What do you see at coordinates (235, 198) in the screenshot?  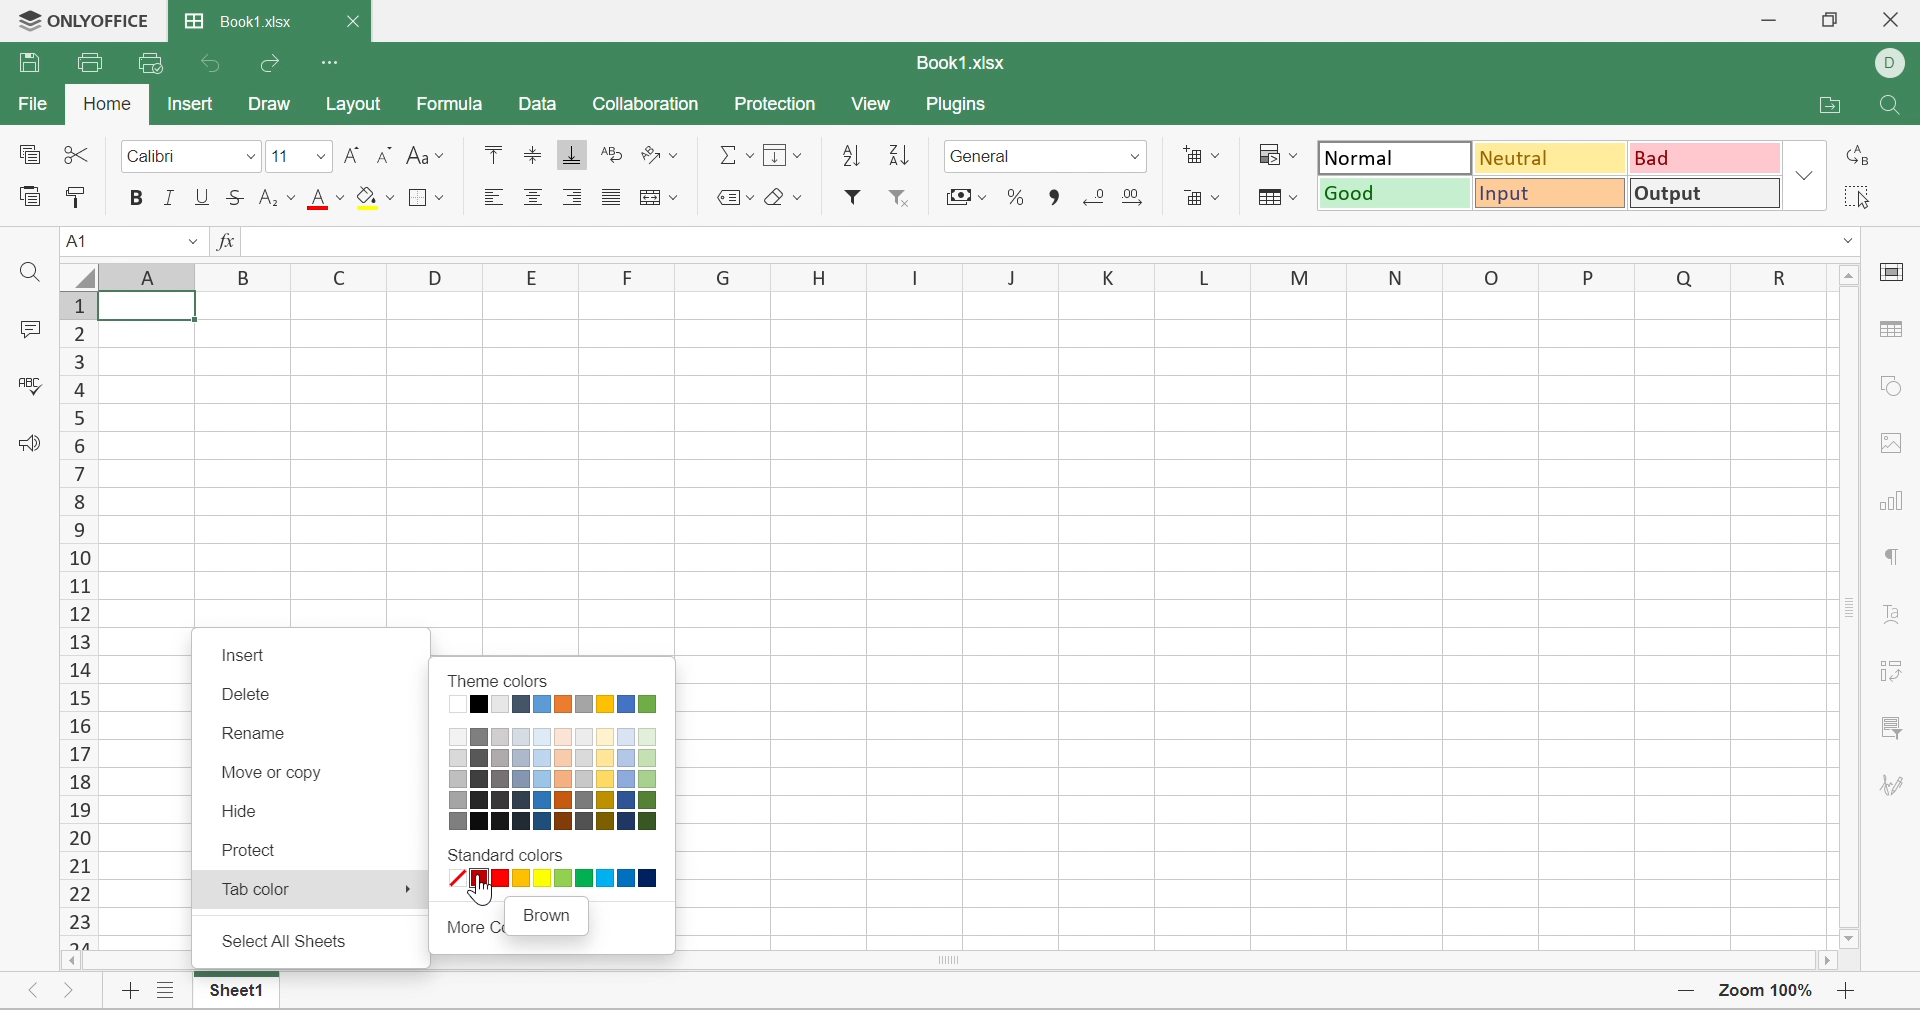 I see `Strikethrough` at bounding box center [235, 198].